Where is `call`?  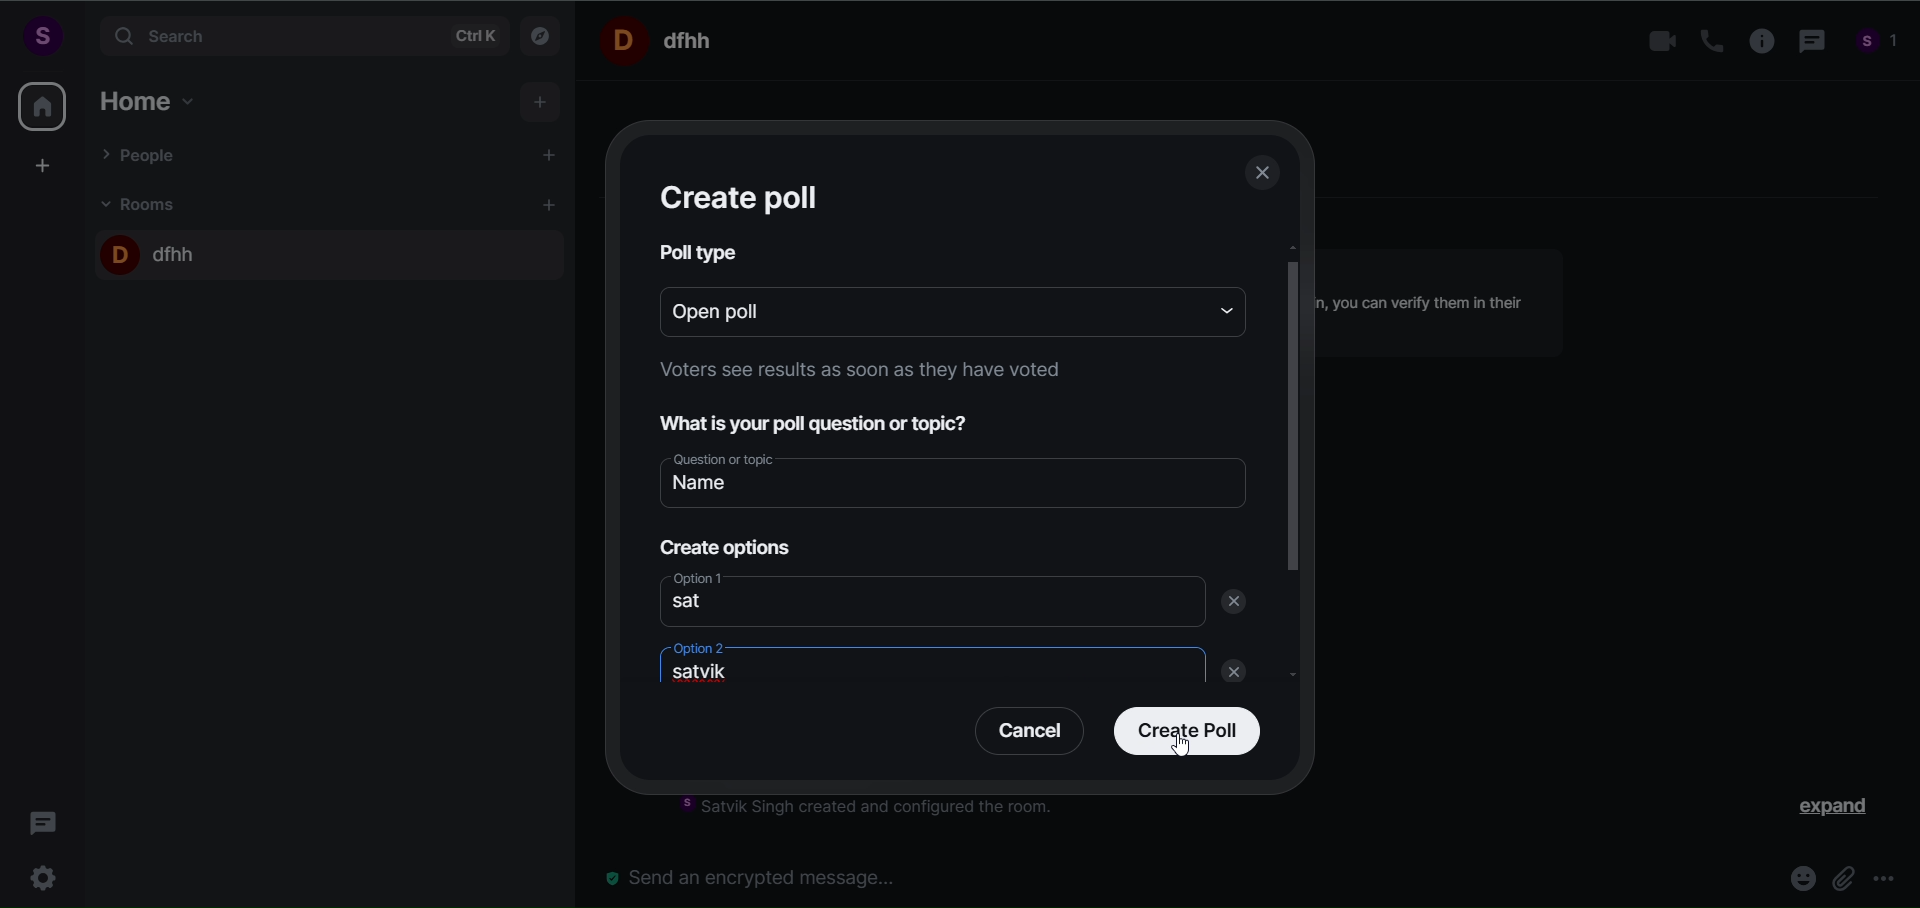
call is located at coordinates (1704, 41).